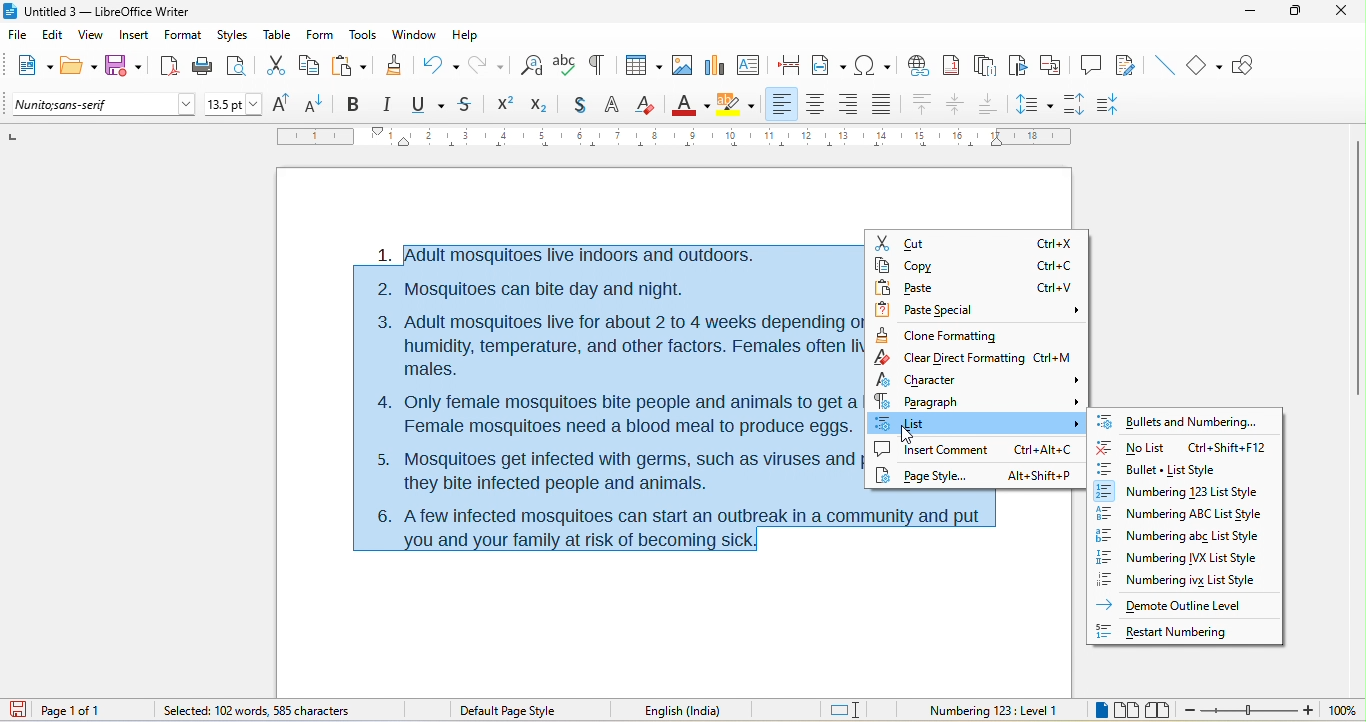 The height and width of the screenshot is (722, 1366). I want to click on table, so click(642, 63).